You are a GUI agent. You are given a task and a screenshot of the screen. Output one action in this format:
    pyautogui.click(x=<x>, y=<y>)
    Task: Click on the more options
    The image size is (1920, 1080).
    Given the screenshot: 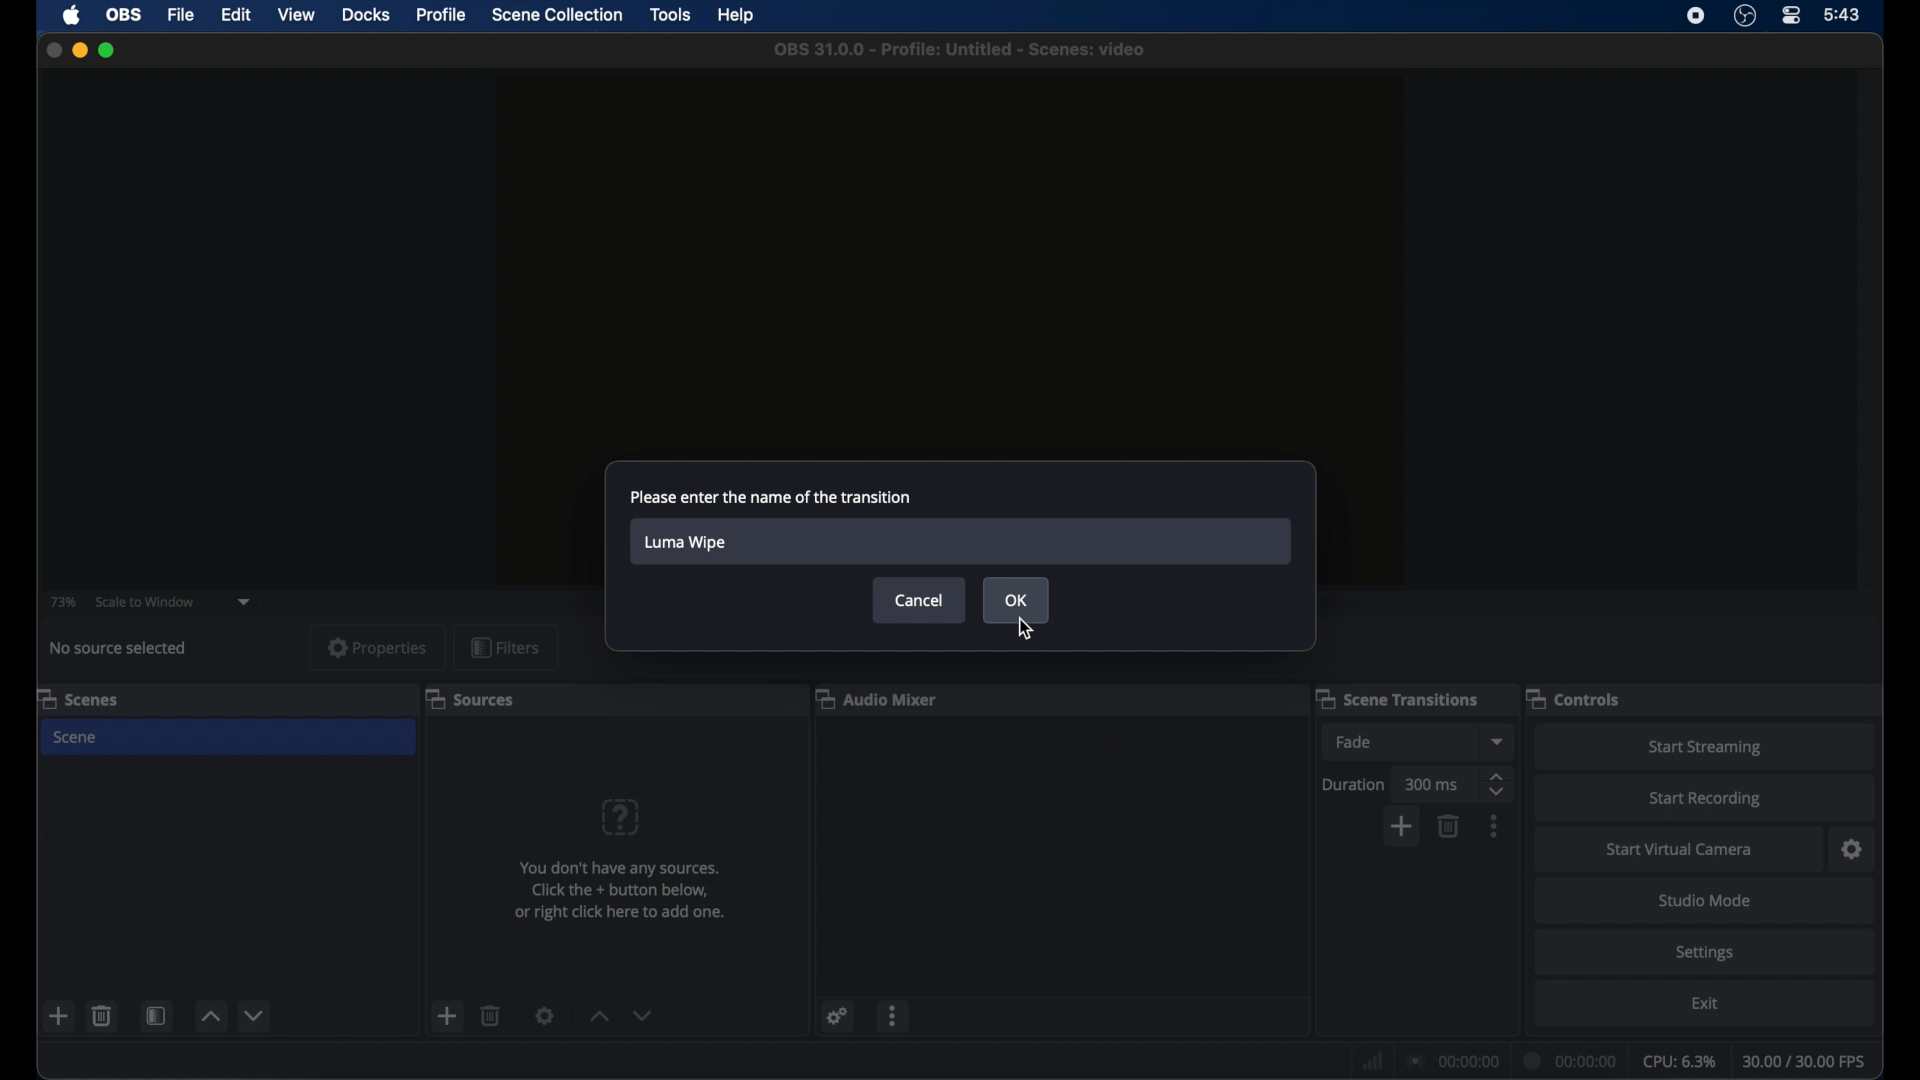 What is the action you would take?
    pyautogui.click(x=1494, y=826)
    